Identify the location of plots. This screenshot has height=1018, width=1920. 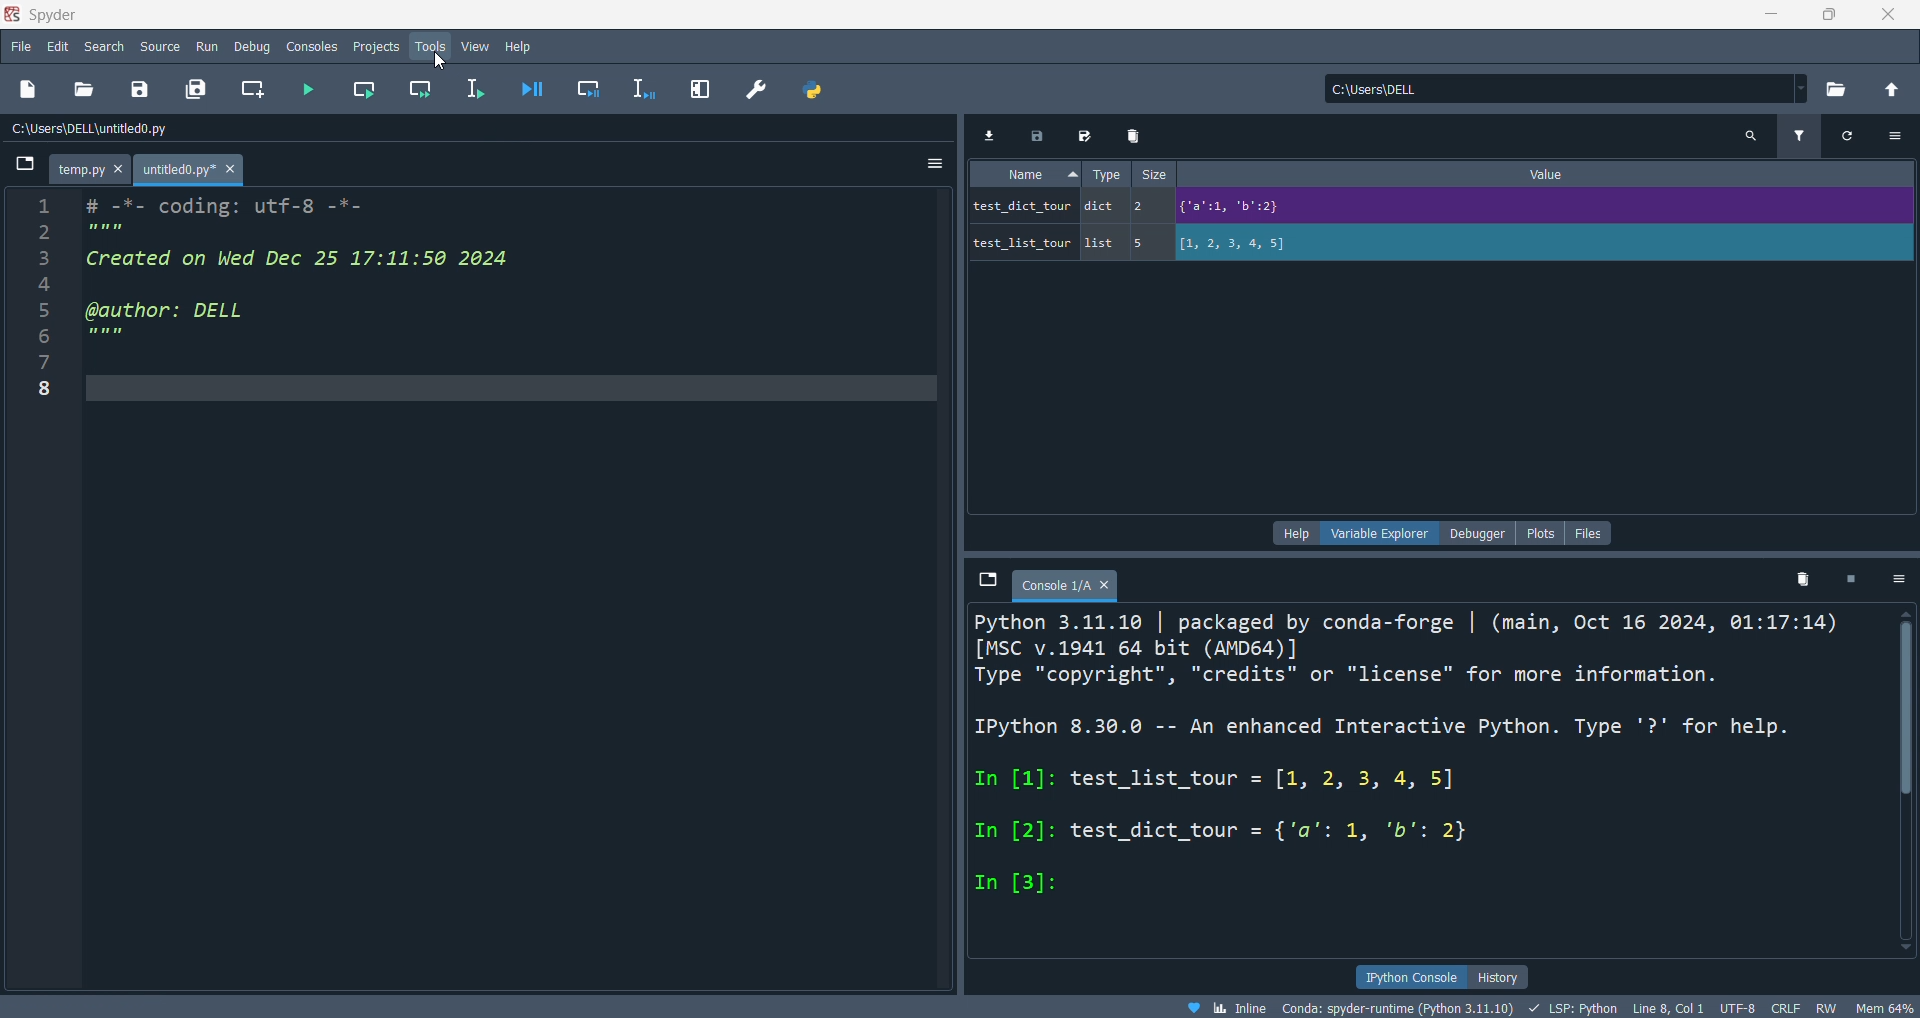
(1544, 531).